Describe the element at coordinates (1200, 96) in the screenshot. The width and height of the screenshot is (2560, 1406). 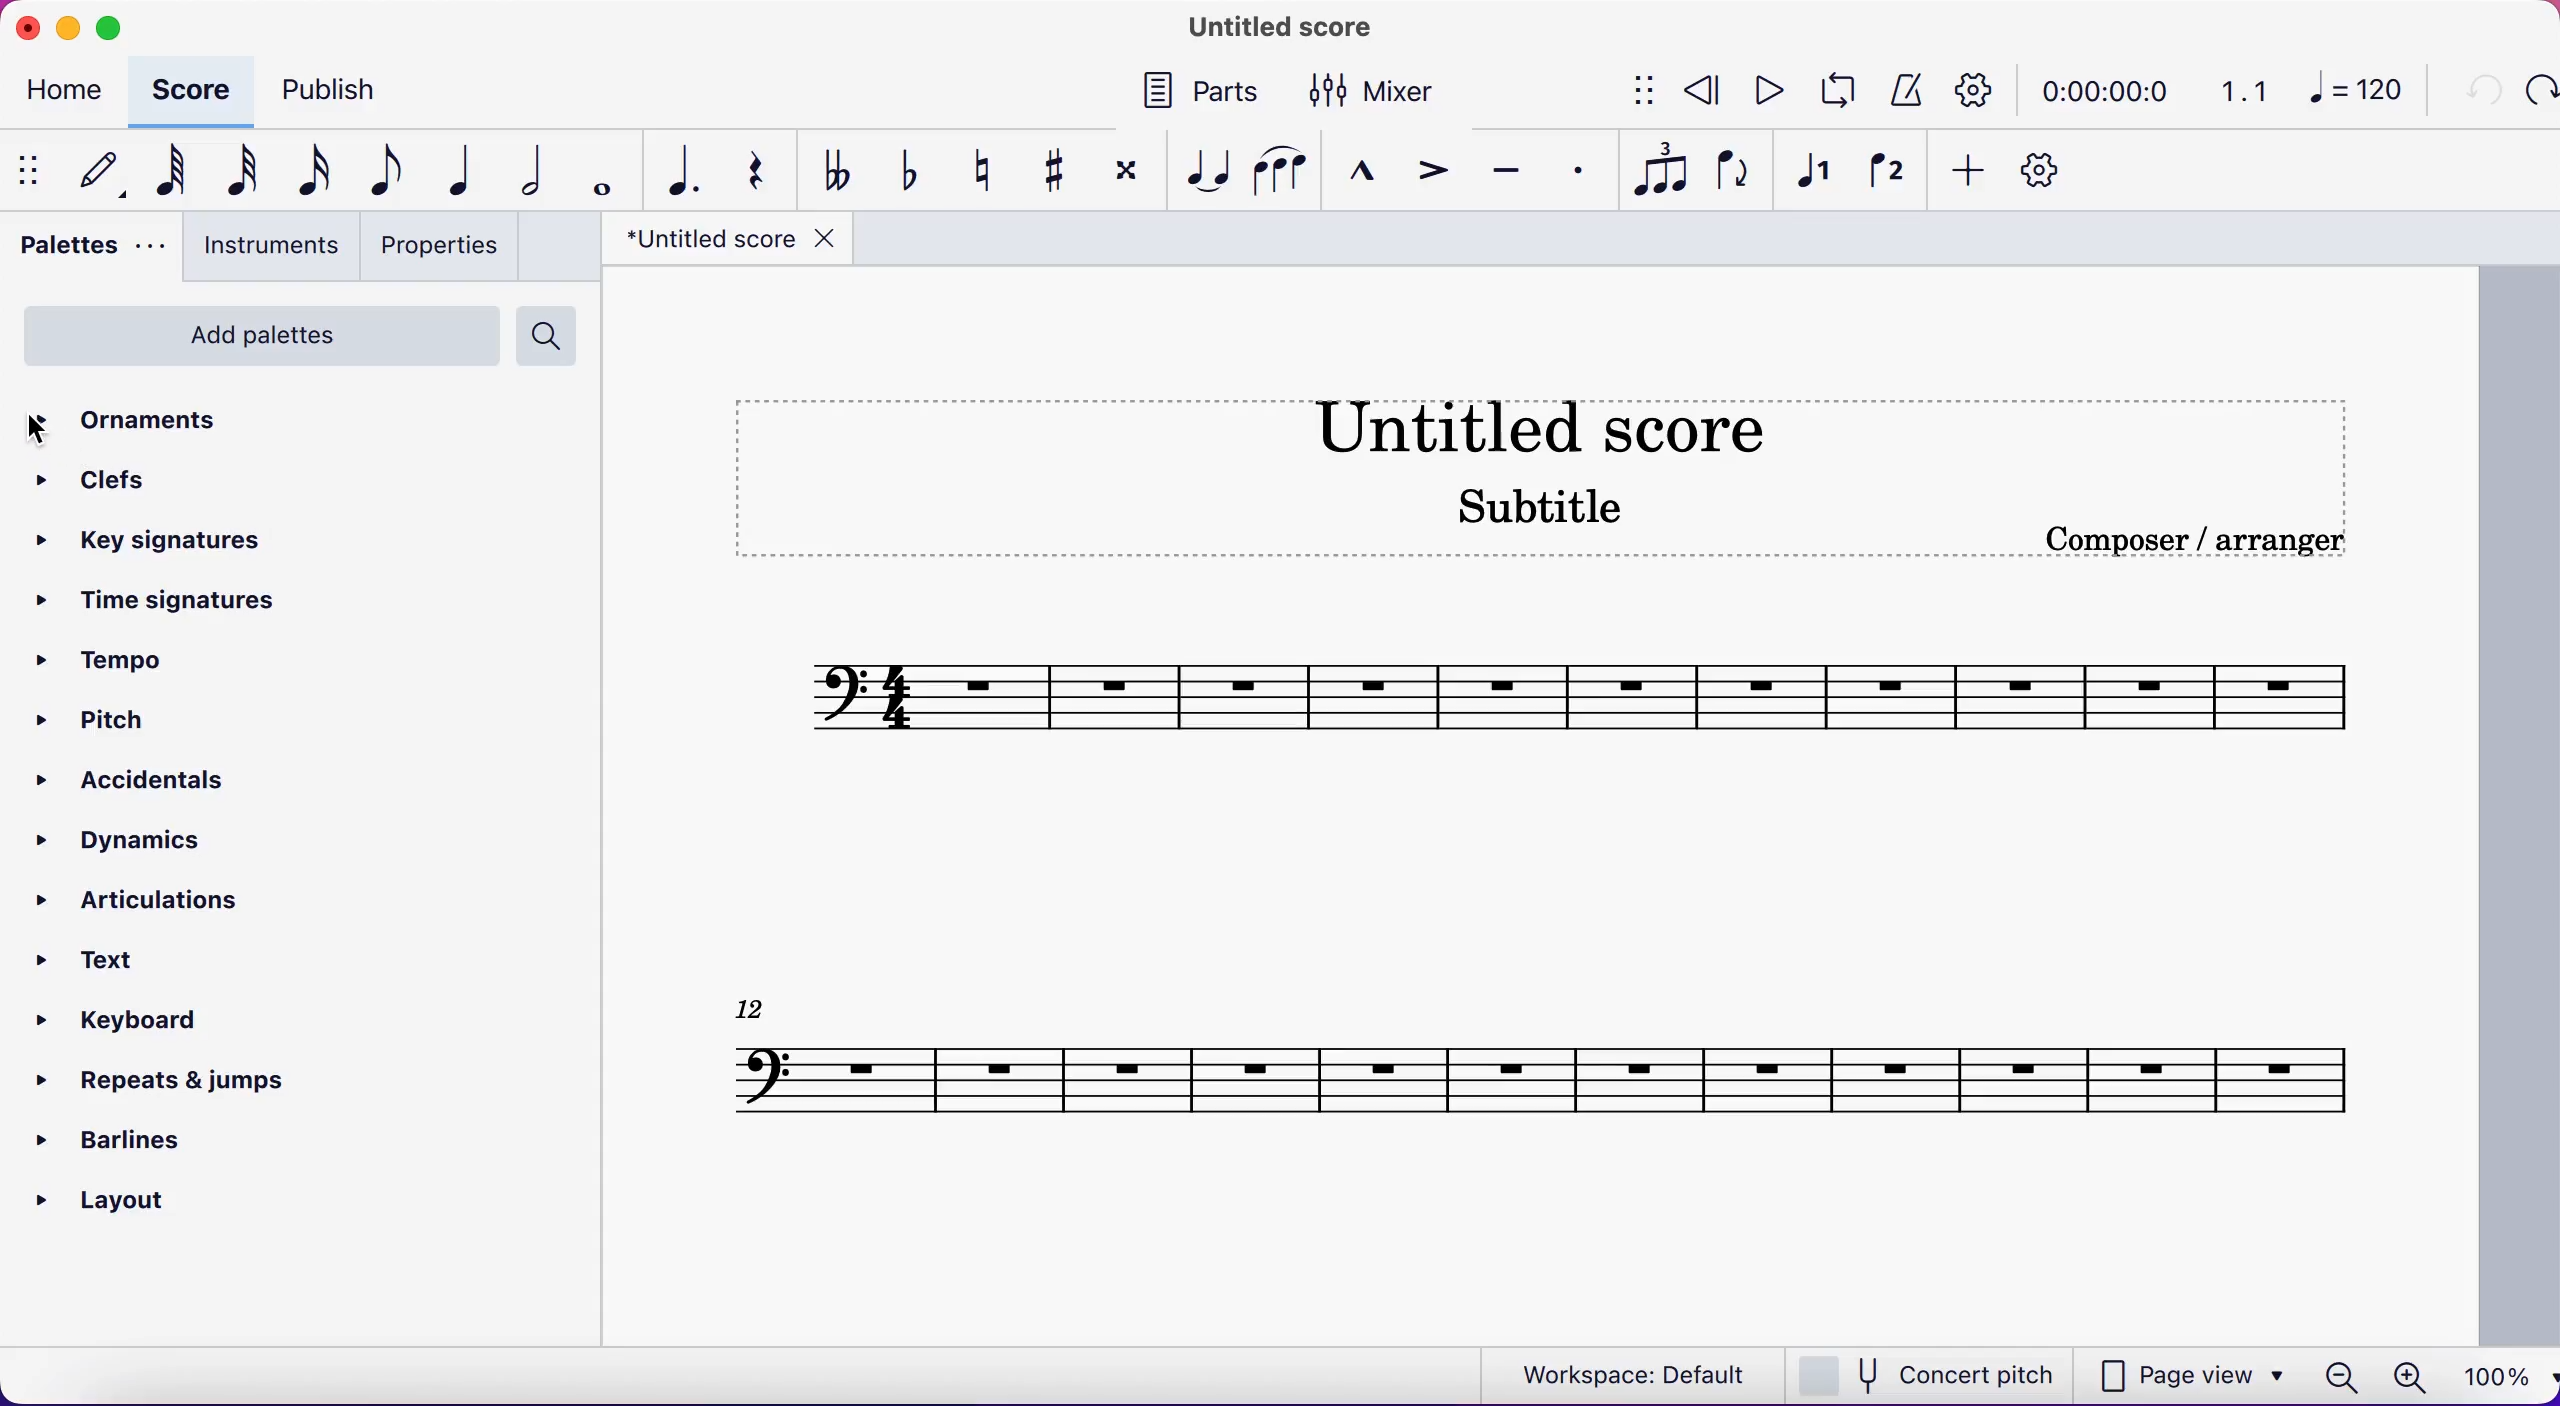
I see `parts` at that location.